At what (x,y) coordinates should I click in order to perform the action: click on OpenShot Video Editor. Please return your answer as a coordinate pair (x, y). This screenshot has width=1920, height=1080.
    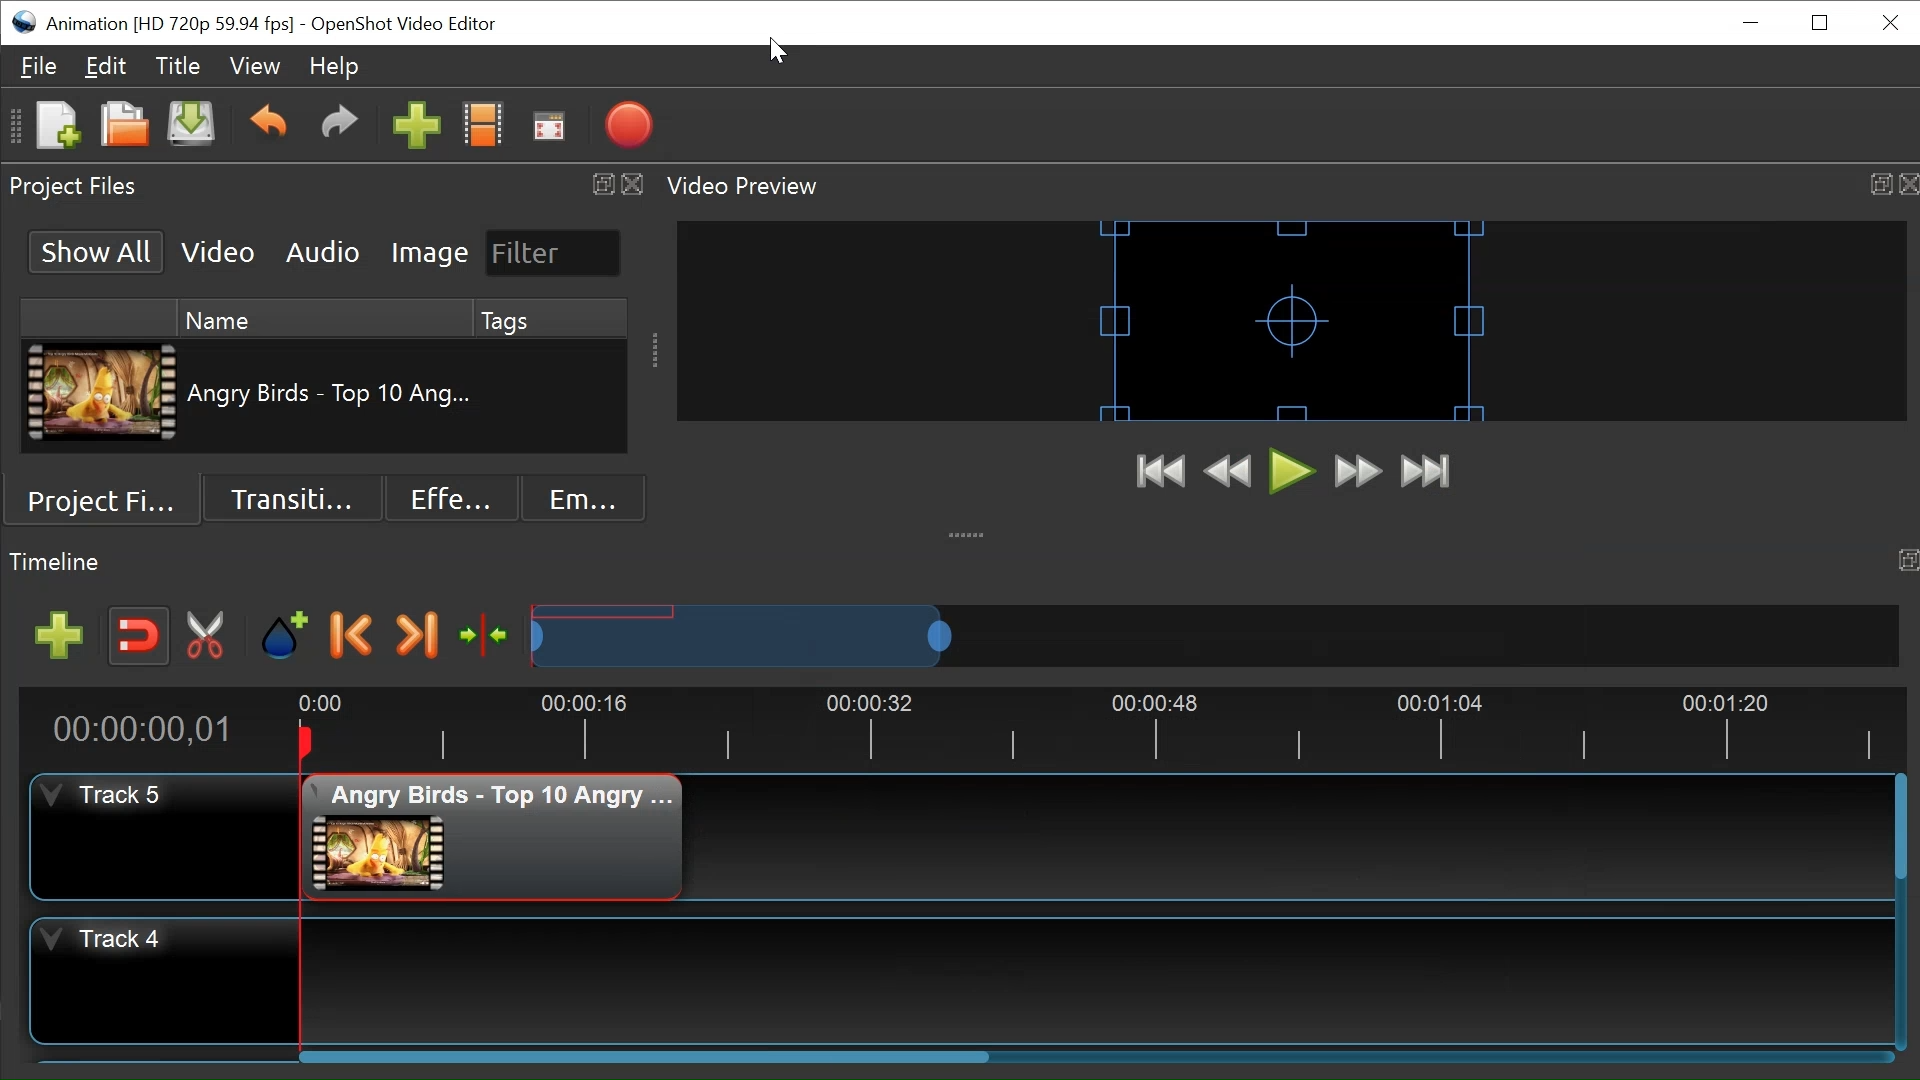
    Looking at the image, I should click on (411, 25).